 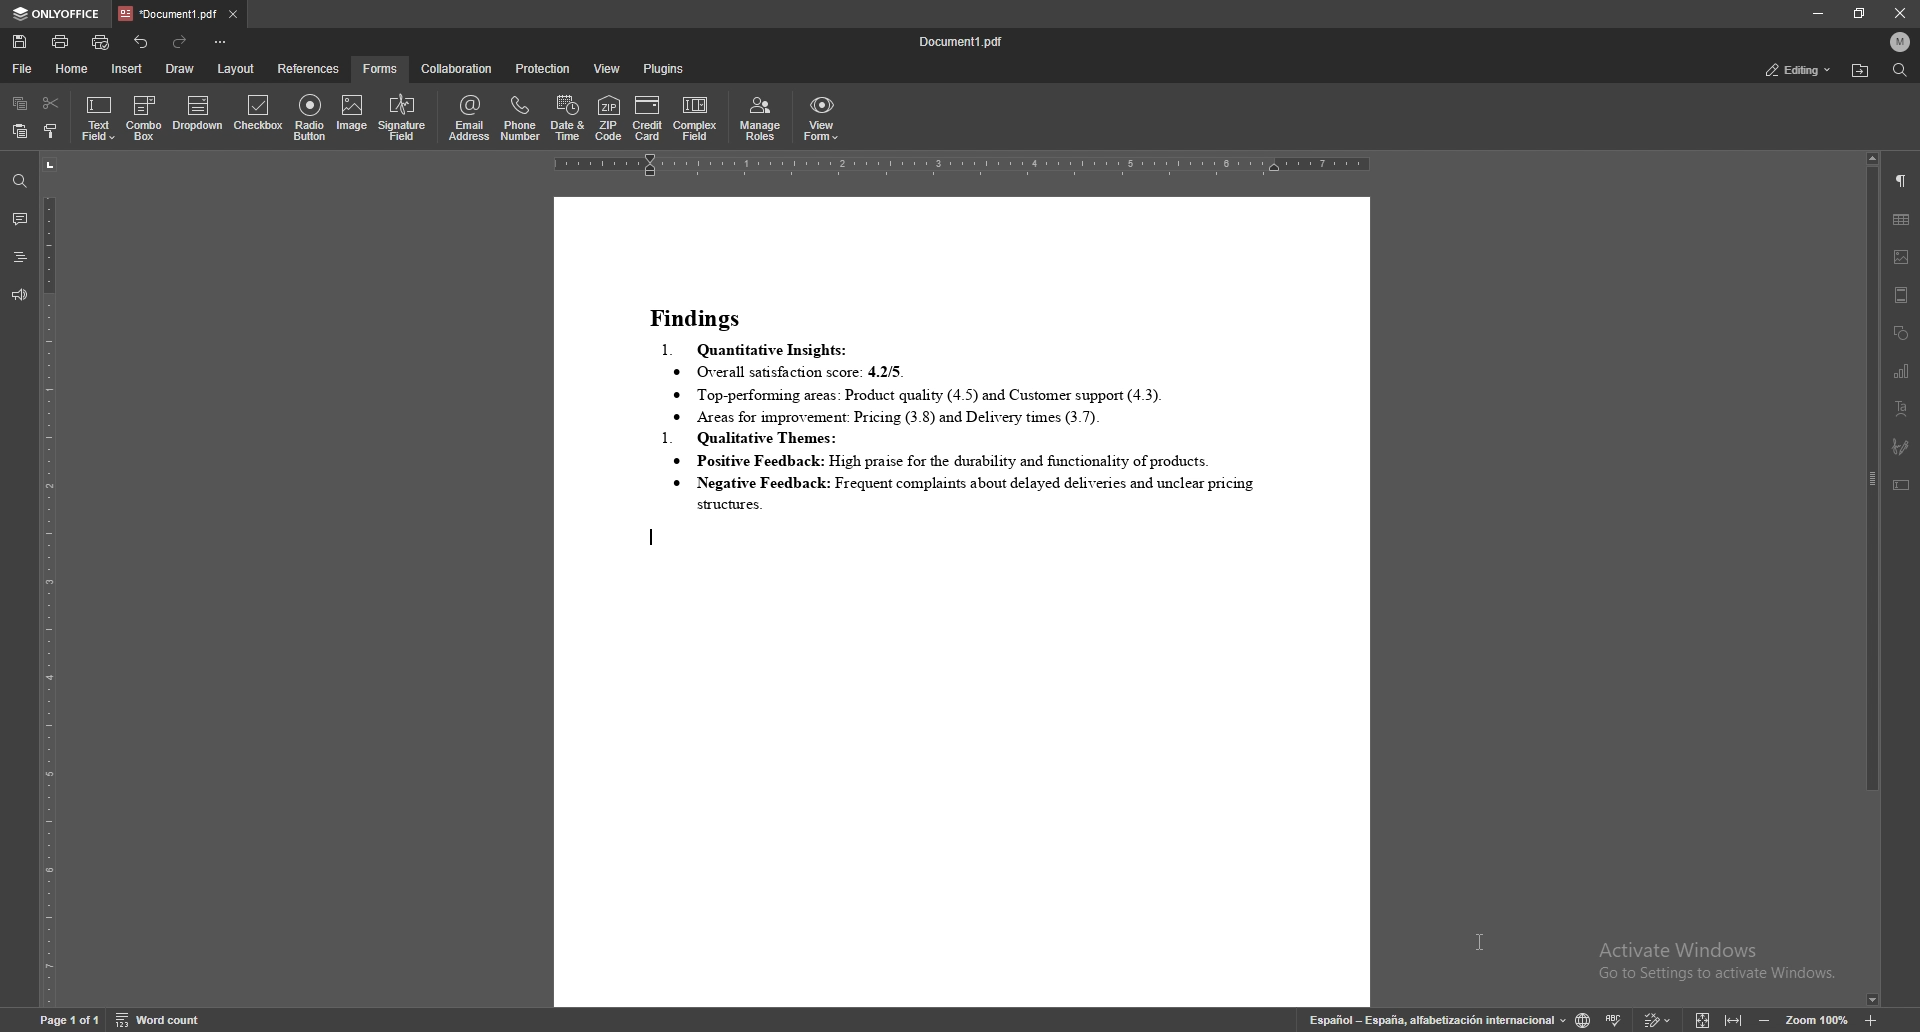 I want to click on page information, so click(x=67, y=1022).